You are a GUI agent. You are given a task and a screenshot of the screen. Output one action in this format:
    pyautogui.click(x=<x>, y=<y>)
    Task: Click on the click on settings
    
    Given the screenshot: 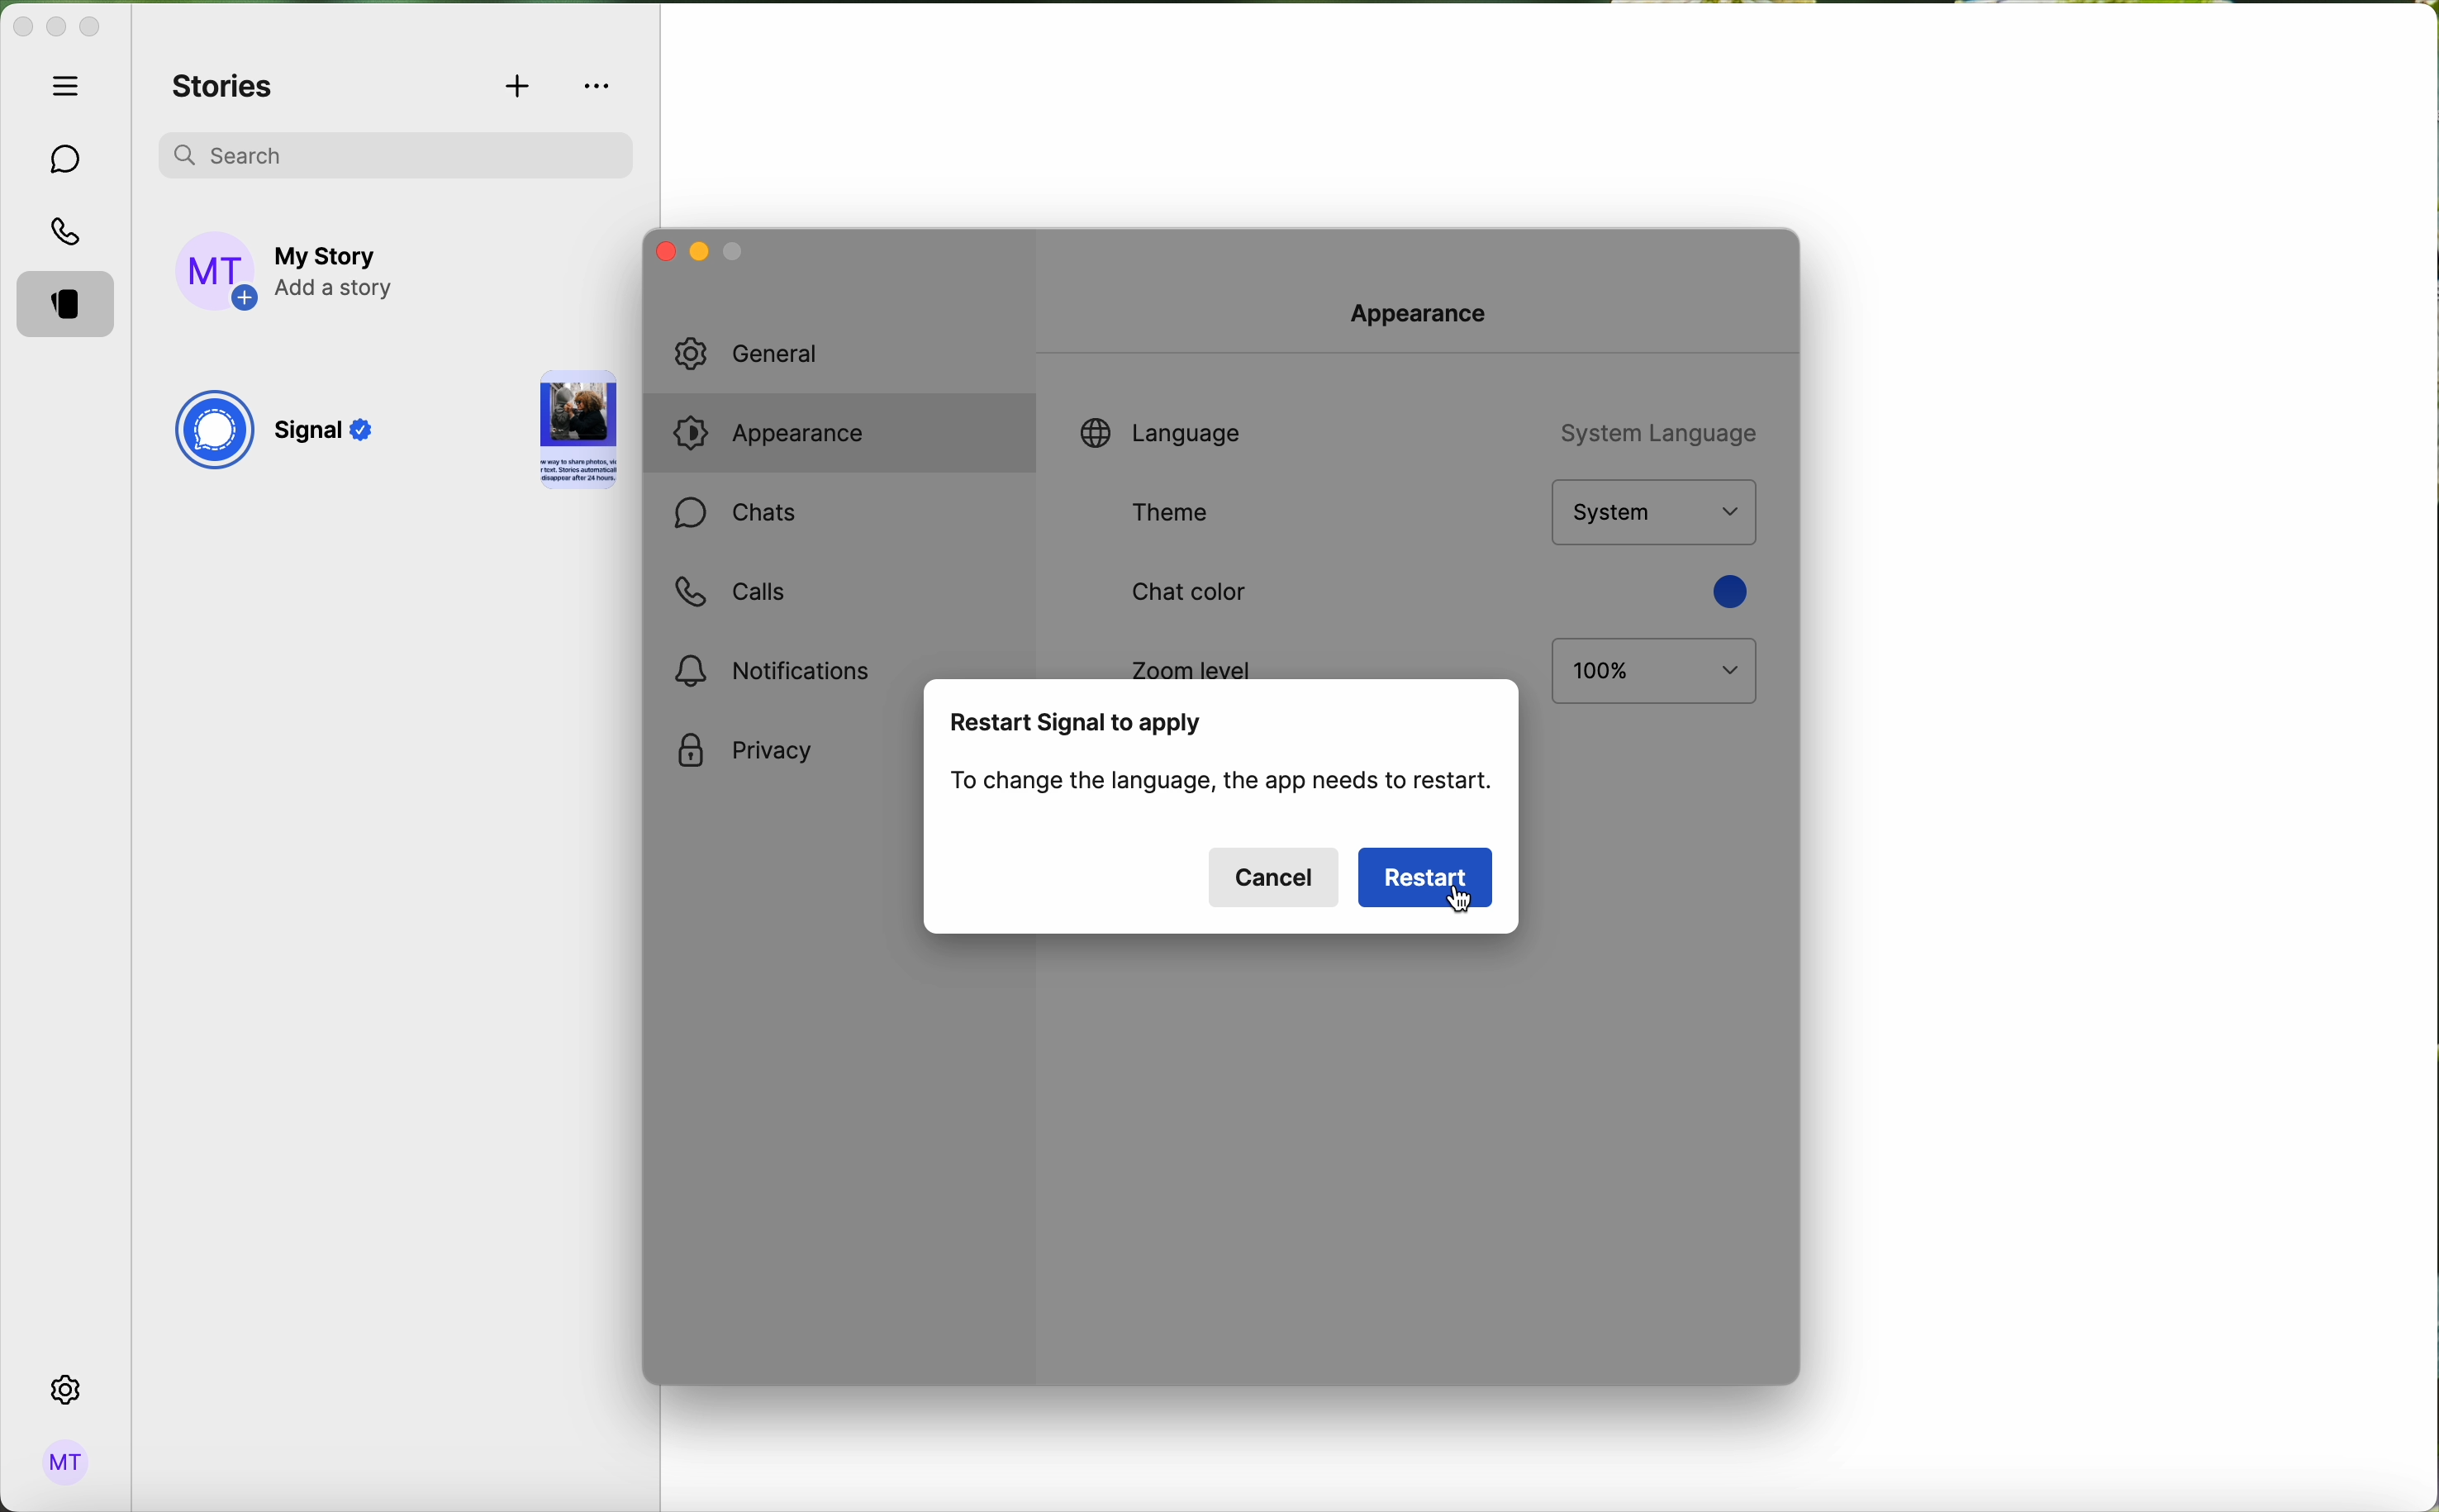 What is the action you would take?
    pyautogui.click(x=67, y=1391)
    